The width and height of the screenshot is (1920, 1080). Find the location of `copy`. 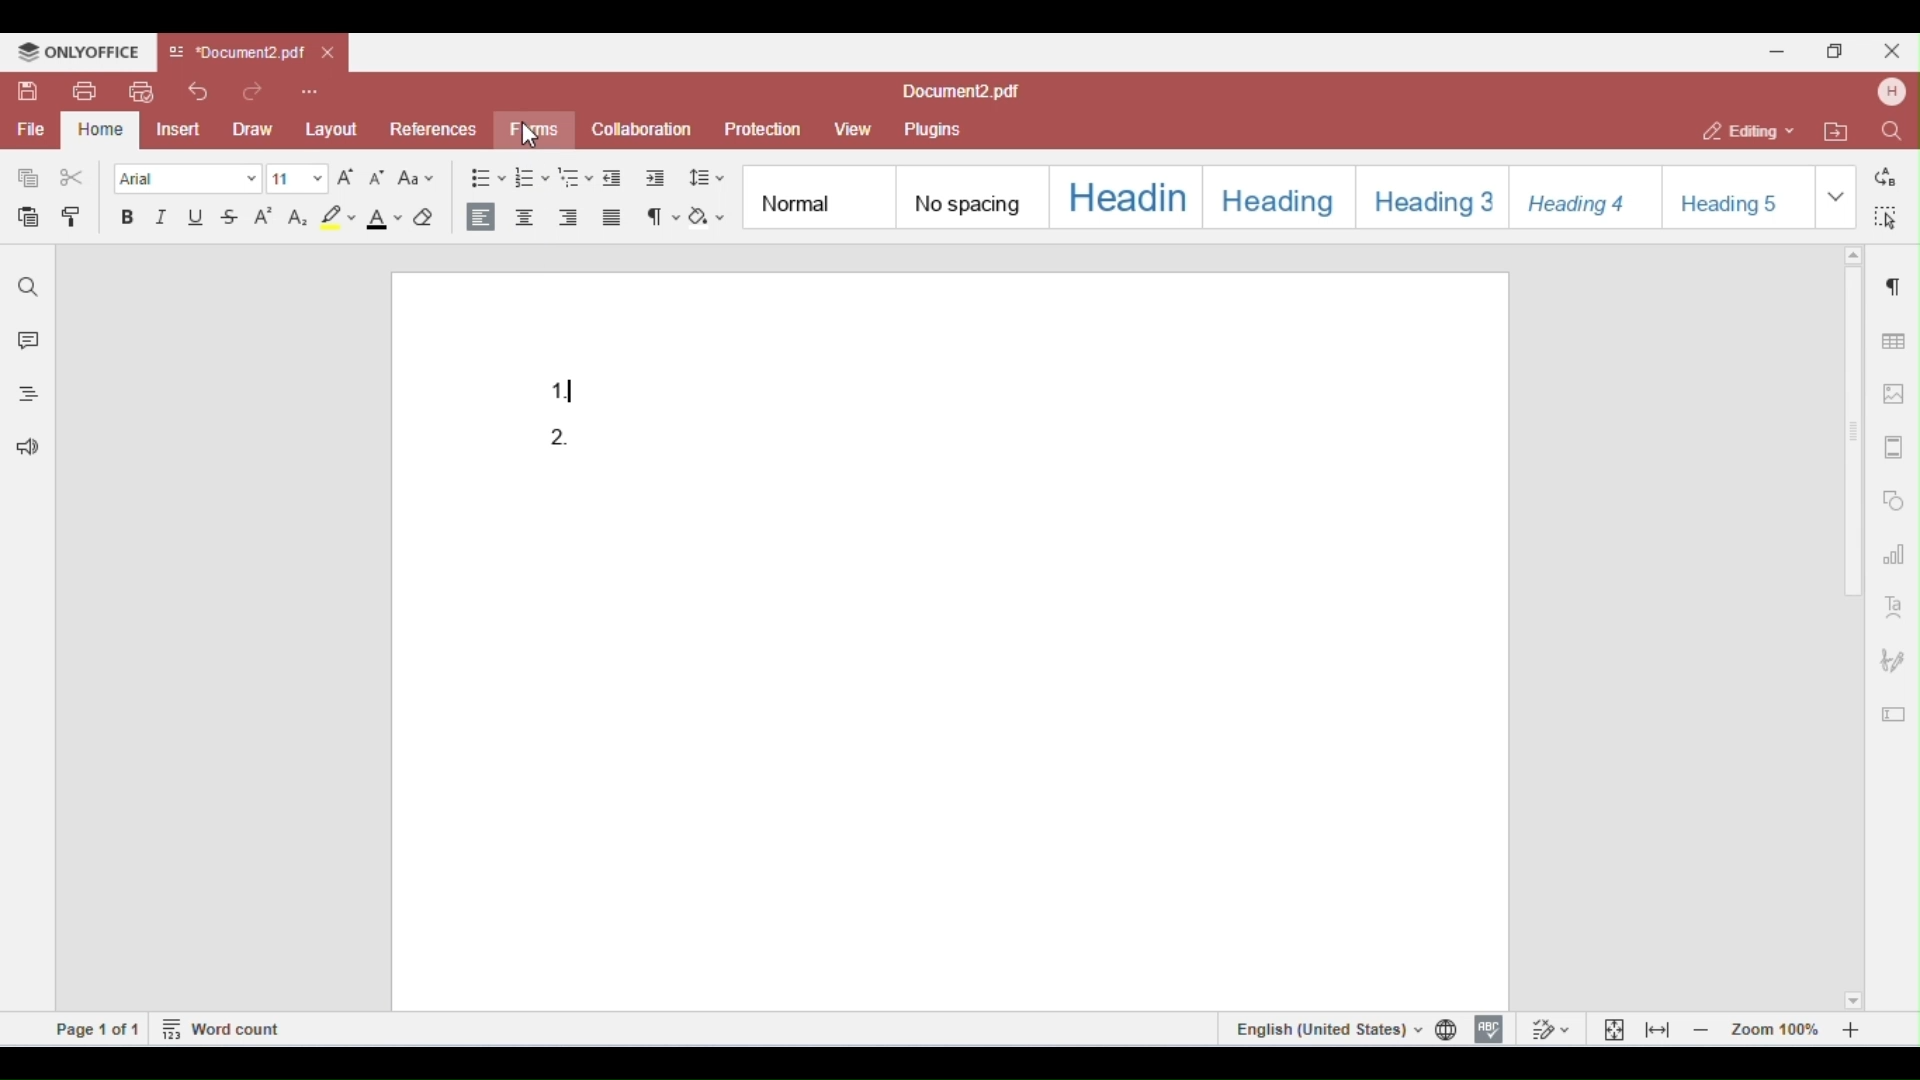

copy is located at coordinates (29, 178).